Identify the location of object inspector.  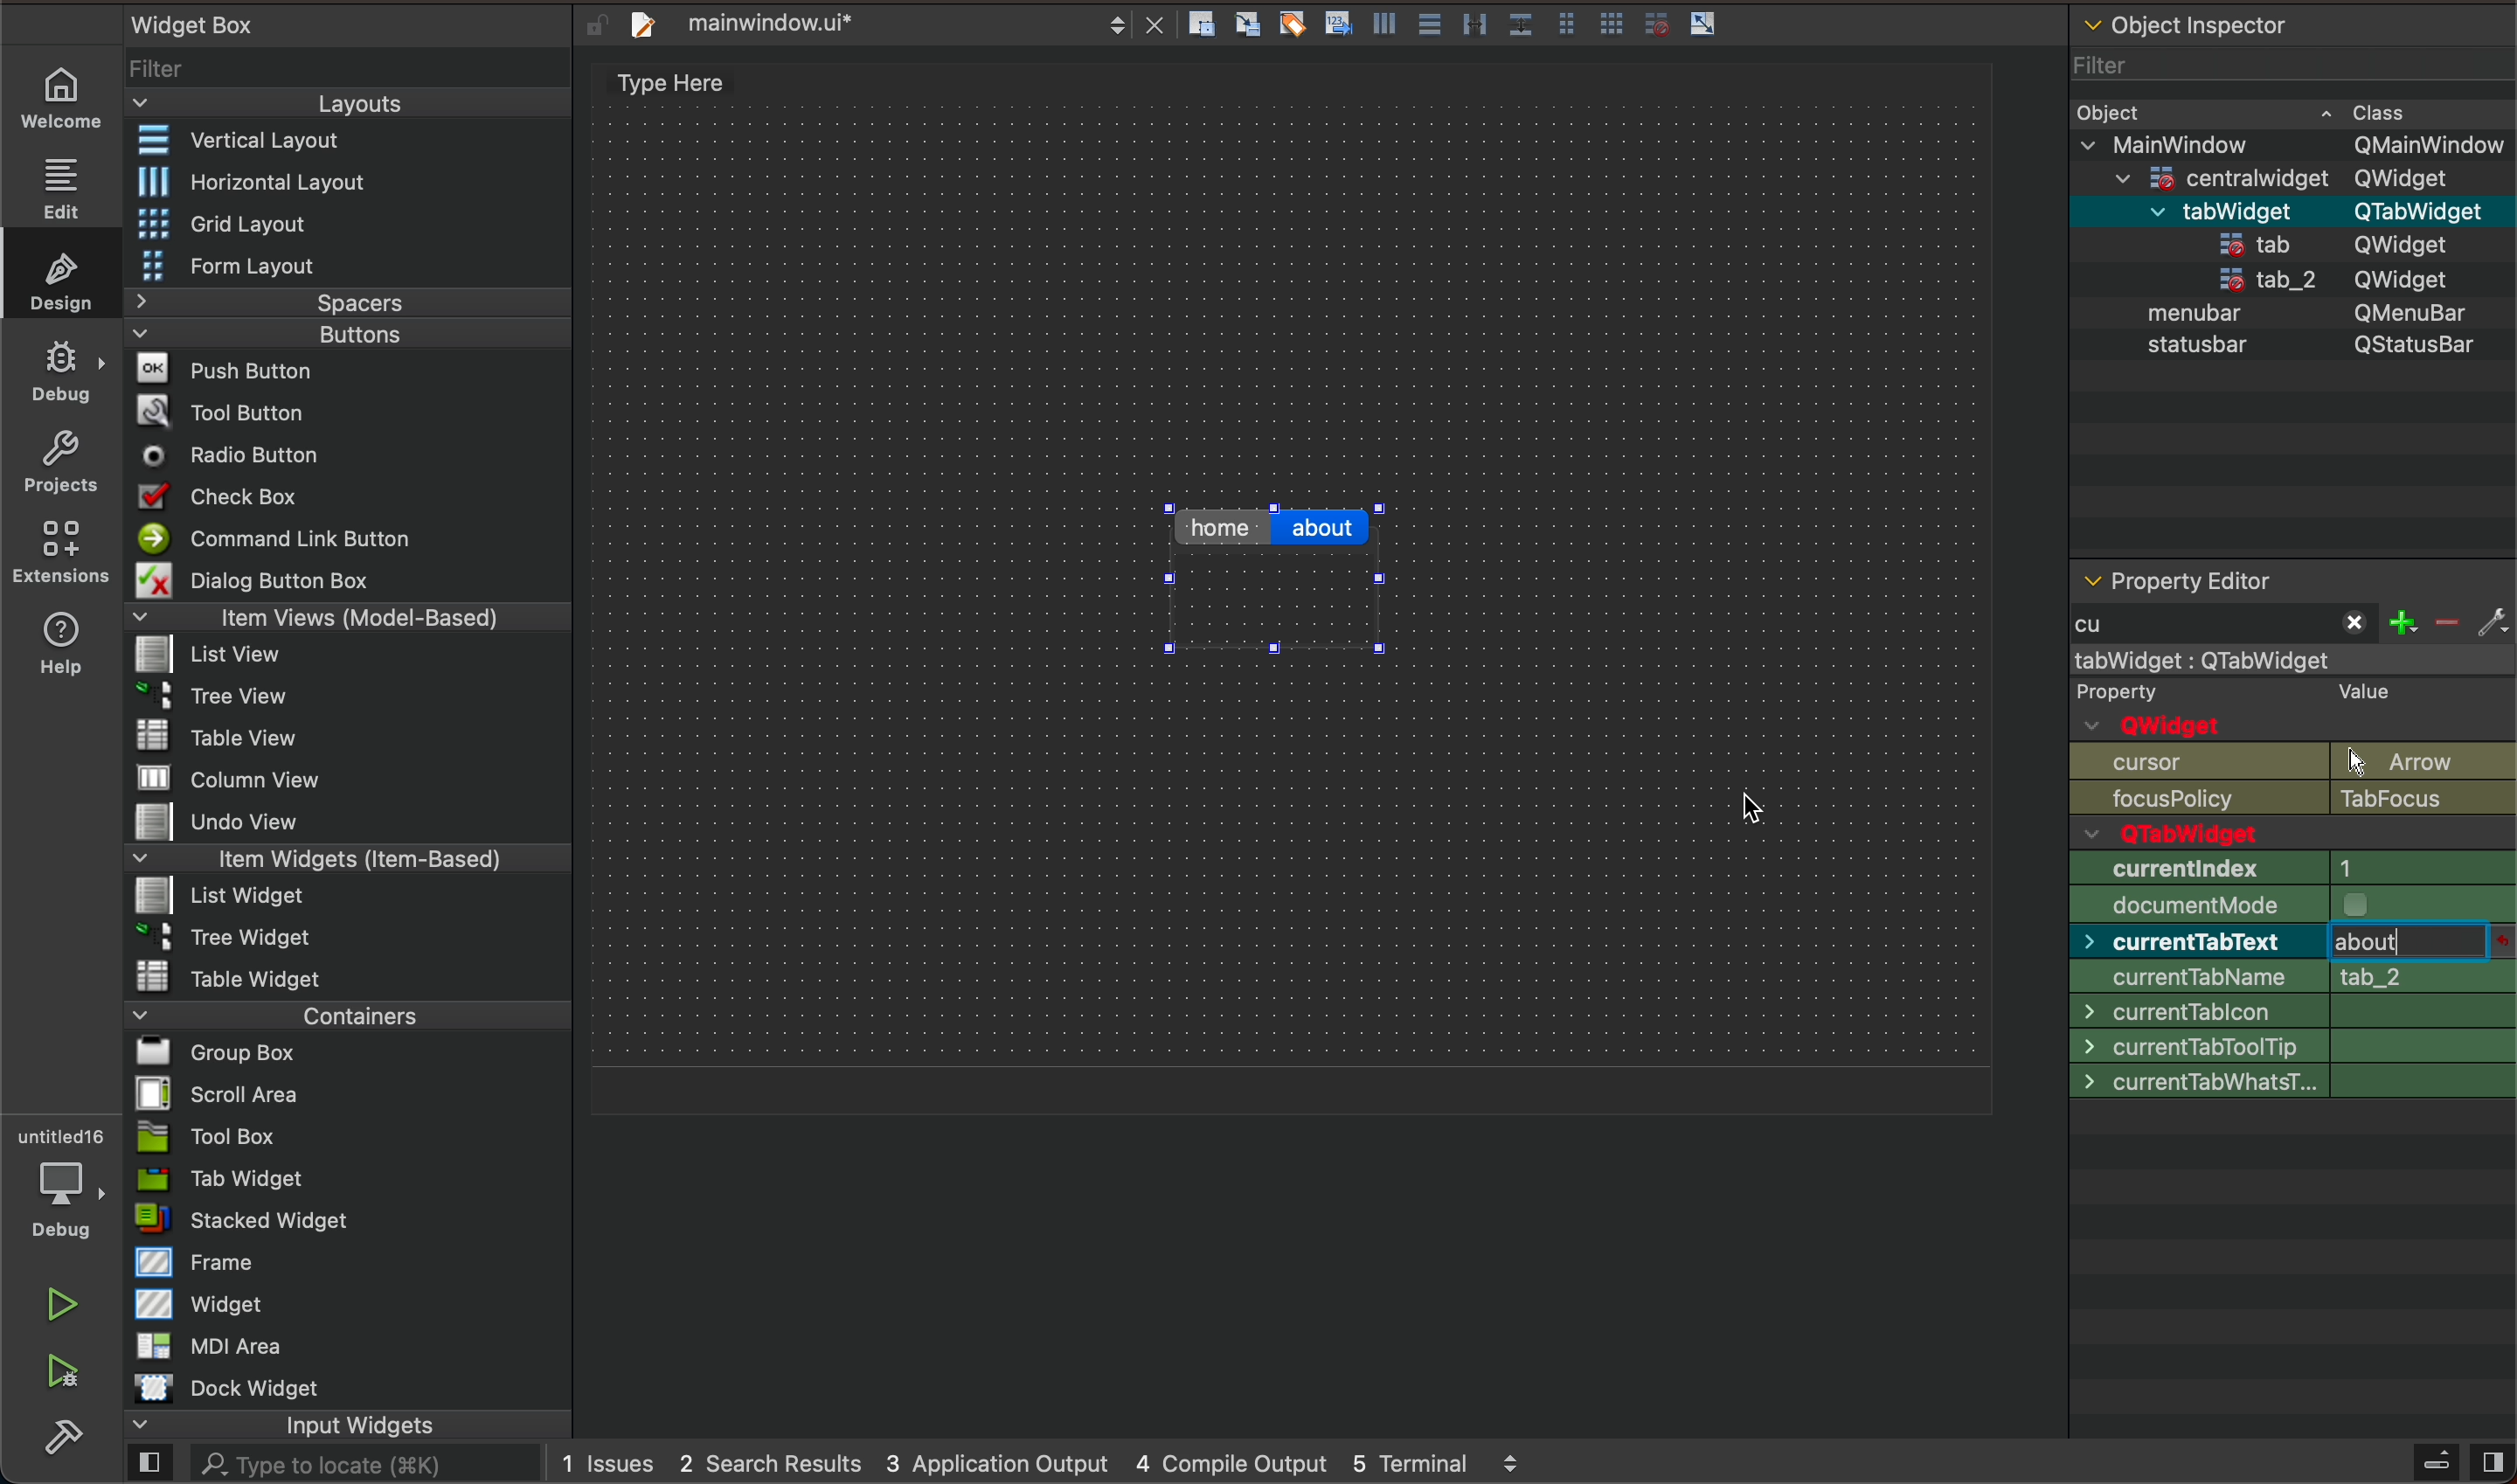
(2293, 29).